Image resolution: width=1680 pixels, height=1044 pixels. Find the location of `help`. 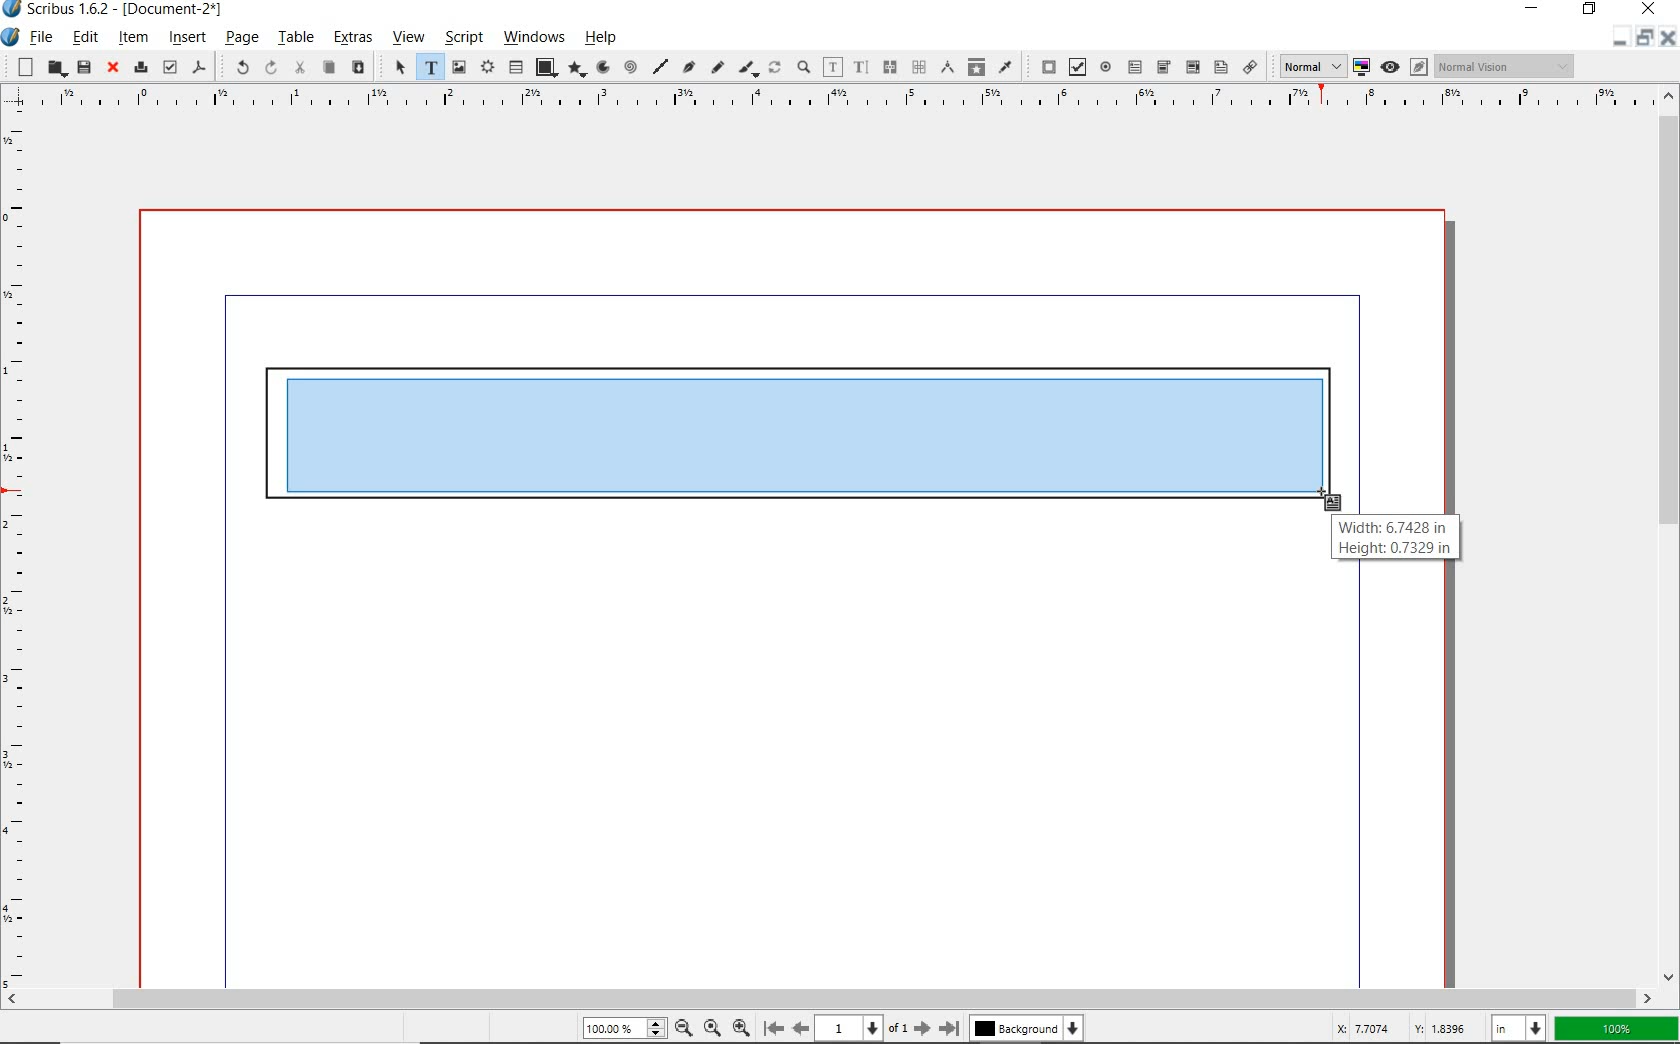

help is located at coordinates (604, 37).